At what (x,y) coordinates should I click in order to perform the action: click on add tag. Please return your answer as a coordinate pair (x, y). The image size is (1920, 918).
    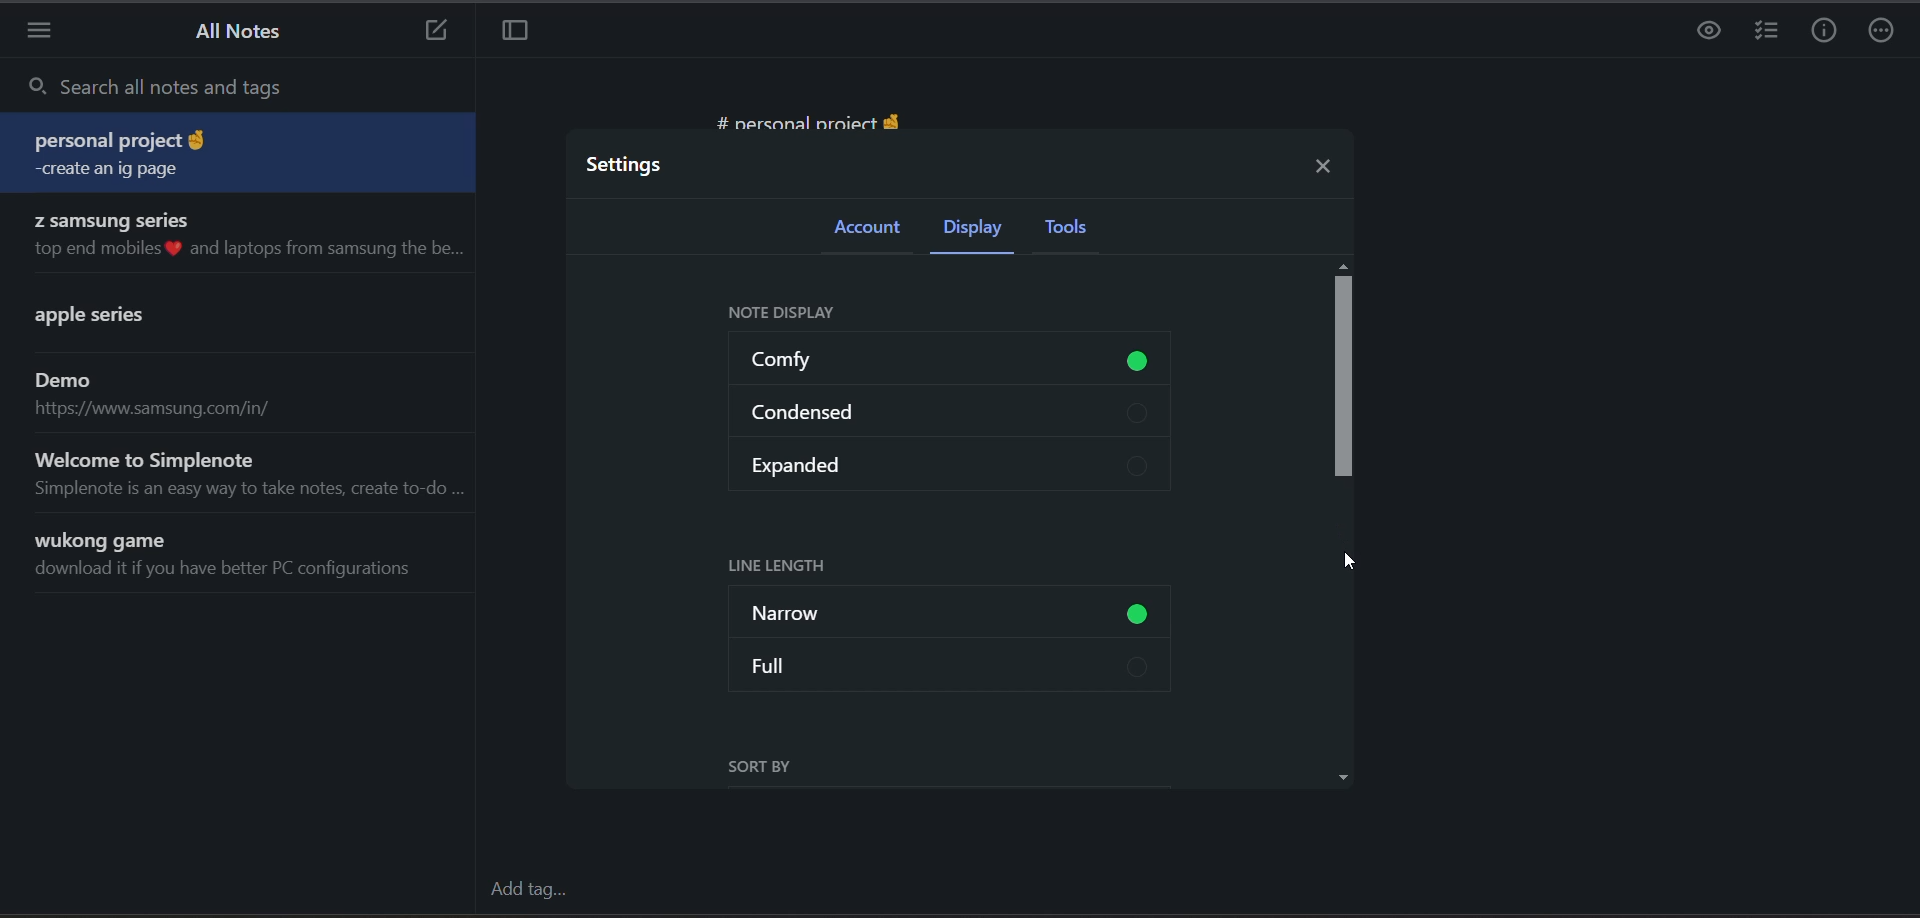
    Looking at the image, I should click on (531, 894).